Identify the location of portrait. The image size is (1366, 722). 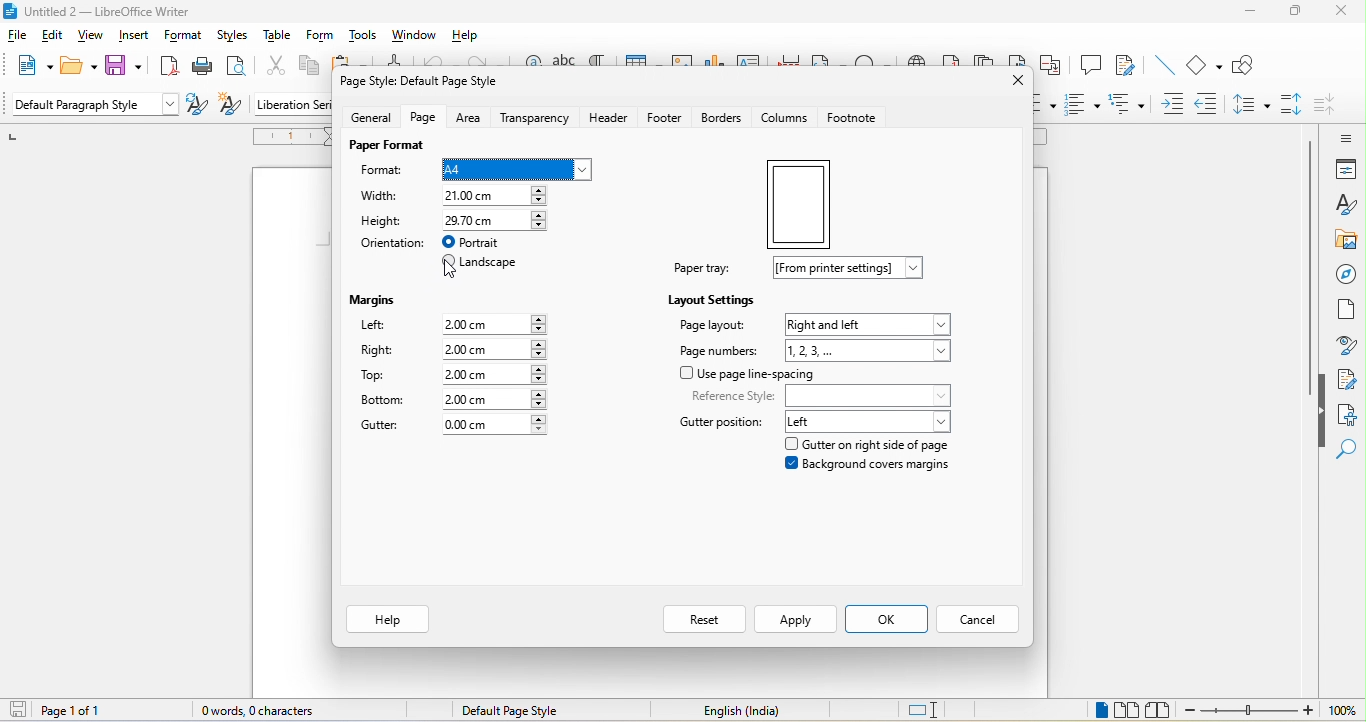
(481, 242).